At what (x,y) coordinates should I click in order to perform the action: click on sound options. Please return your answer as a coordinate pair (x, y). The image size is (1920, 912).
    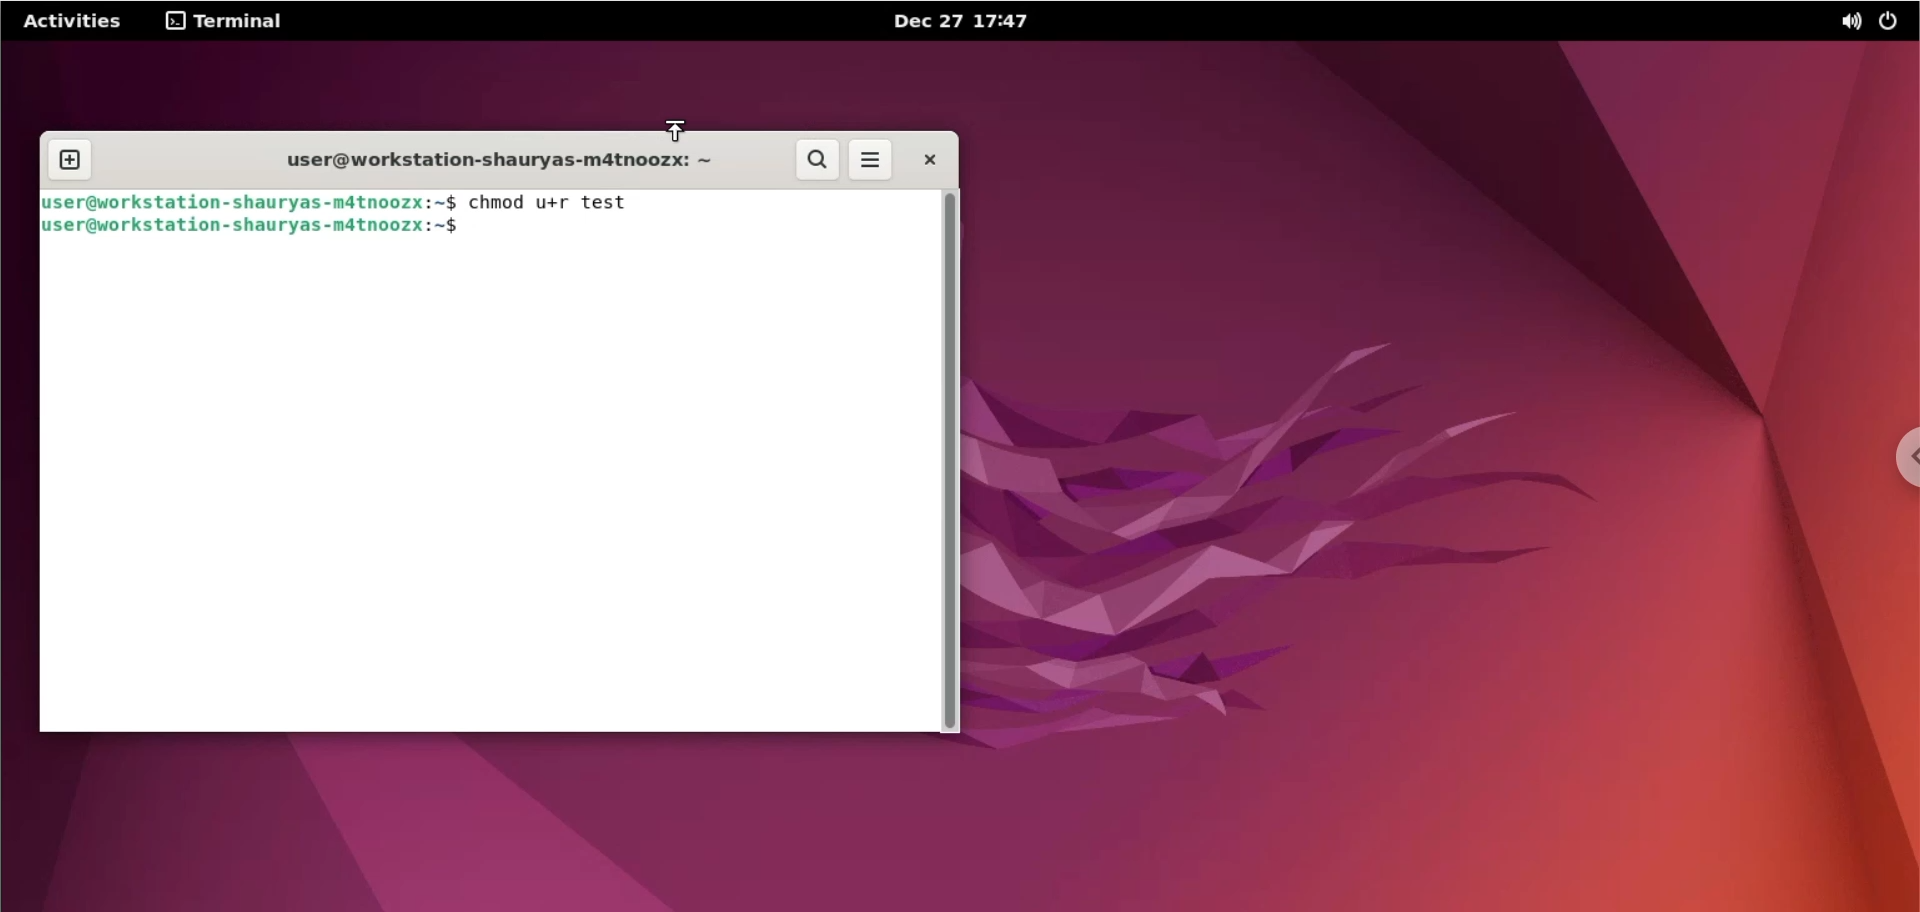
    Looking at the image, I should click on (1847, 20).